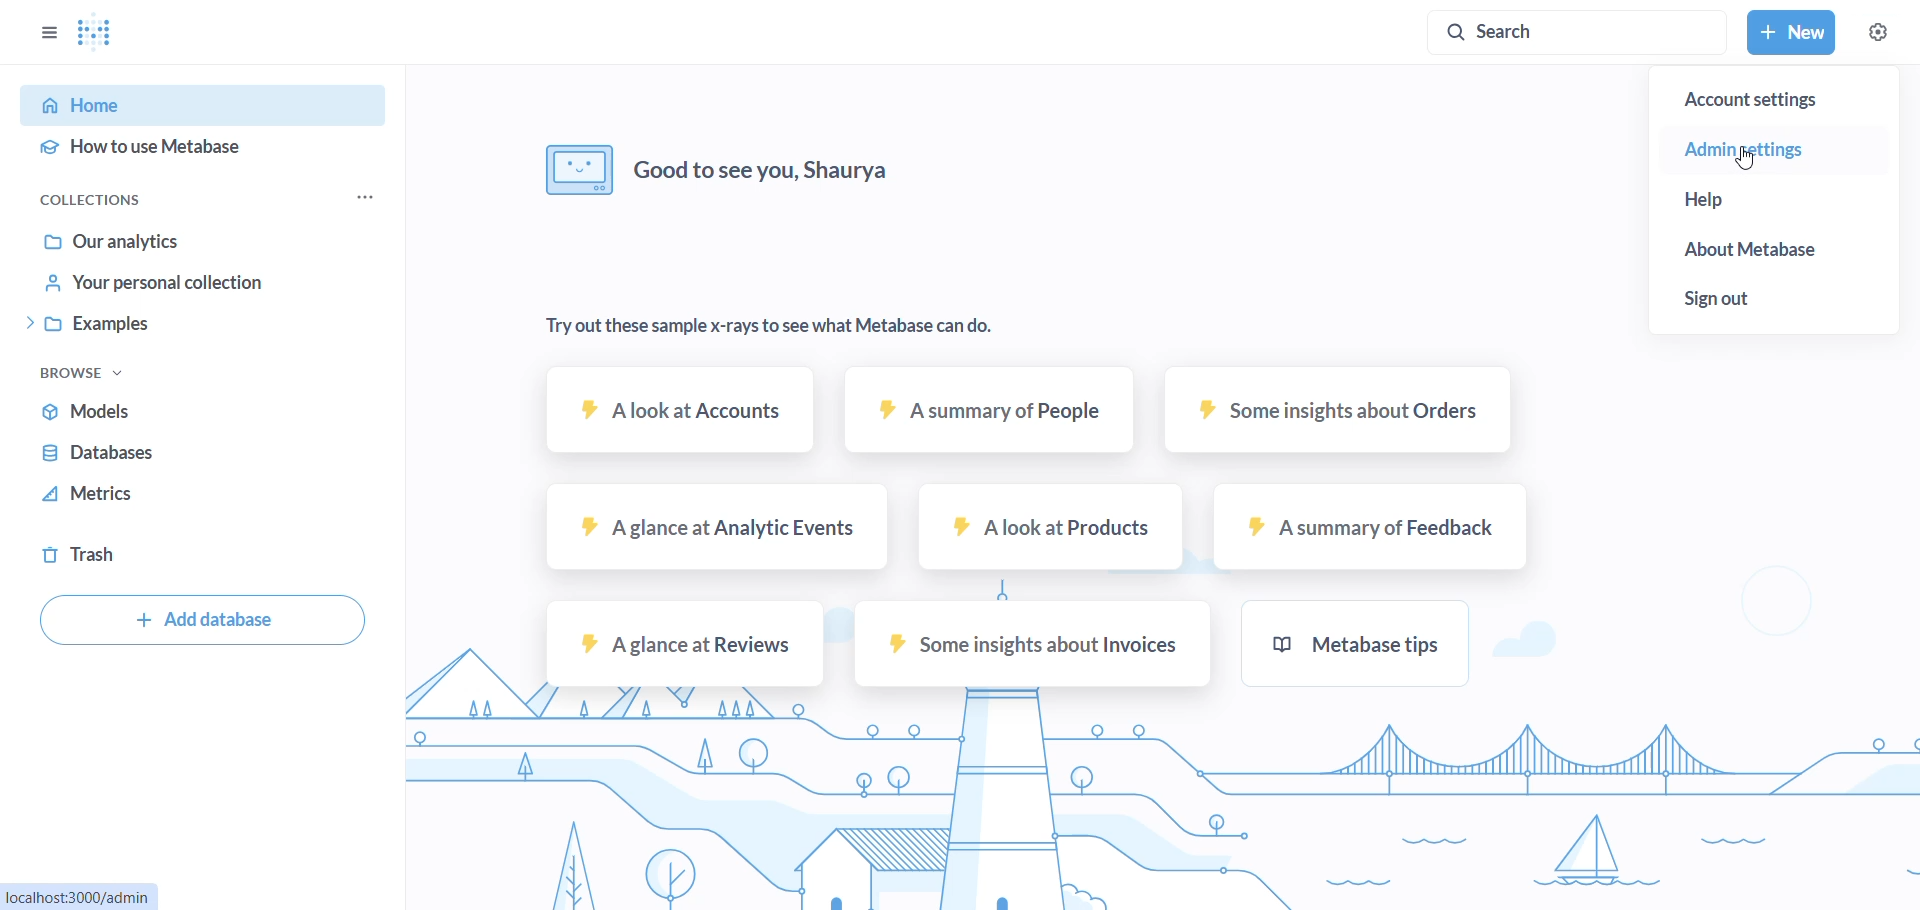 The height and width of the screenshot is (910, 1920). Describe the element at coordinates (709, 526) in the screenshot. I see `A glance at analytic events` at that location.